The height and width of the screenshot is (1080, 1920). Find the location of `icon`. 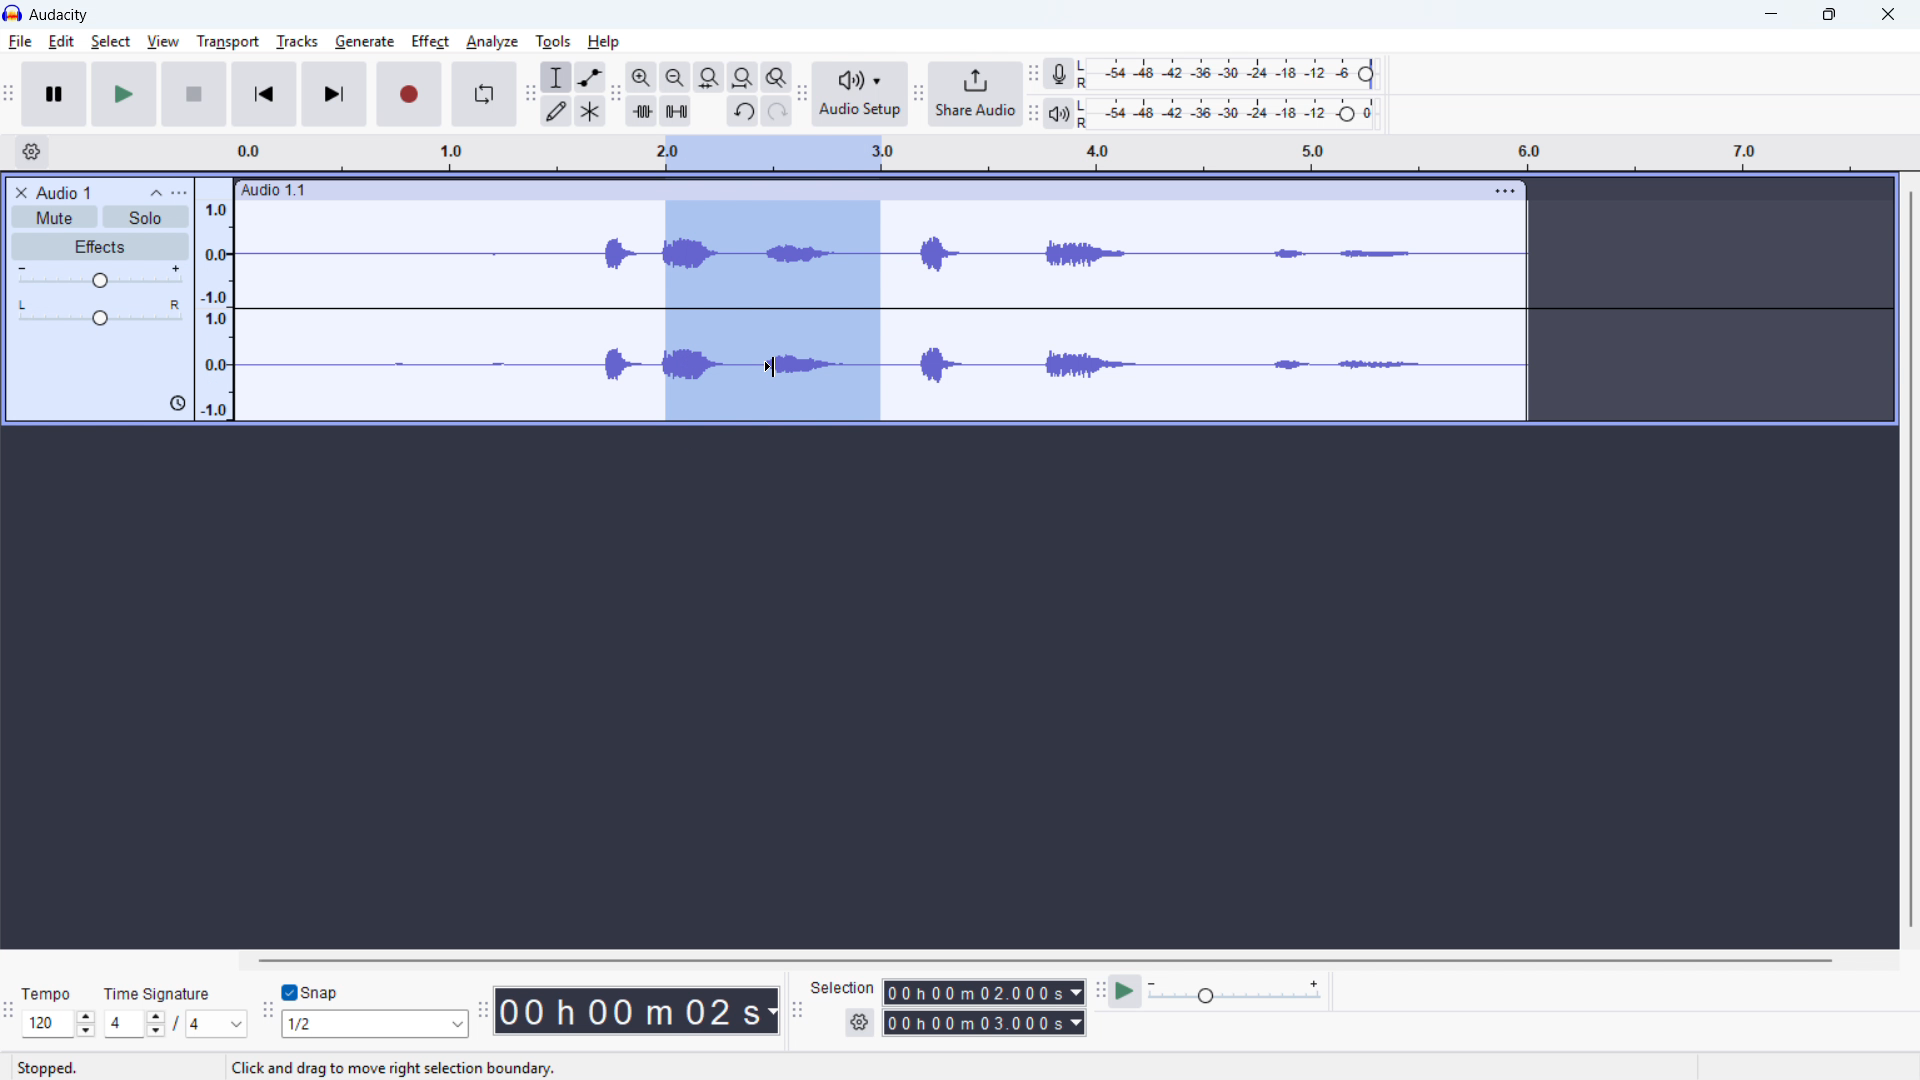

icon is located at coordinates (174, 405).